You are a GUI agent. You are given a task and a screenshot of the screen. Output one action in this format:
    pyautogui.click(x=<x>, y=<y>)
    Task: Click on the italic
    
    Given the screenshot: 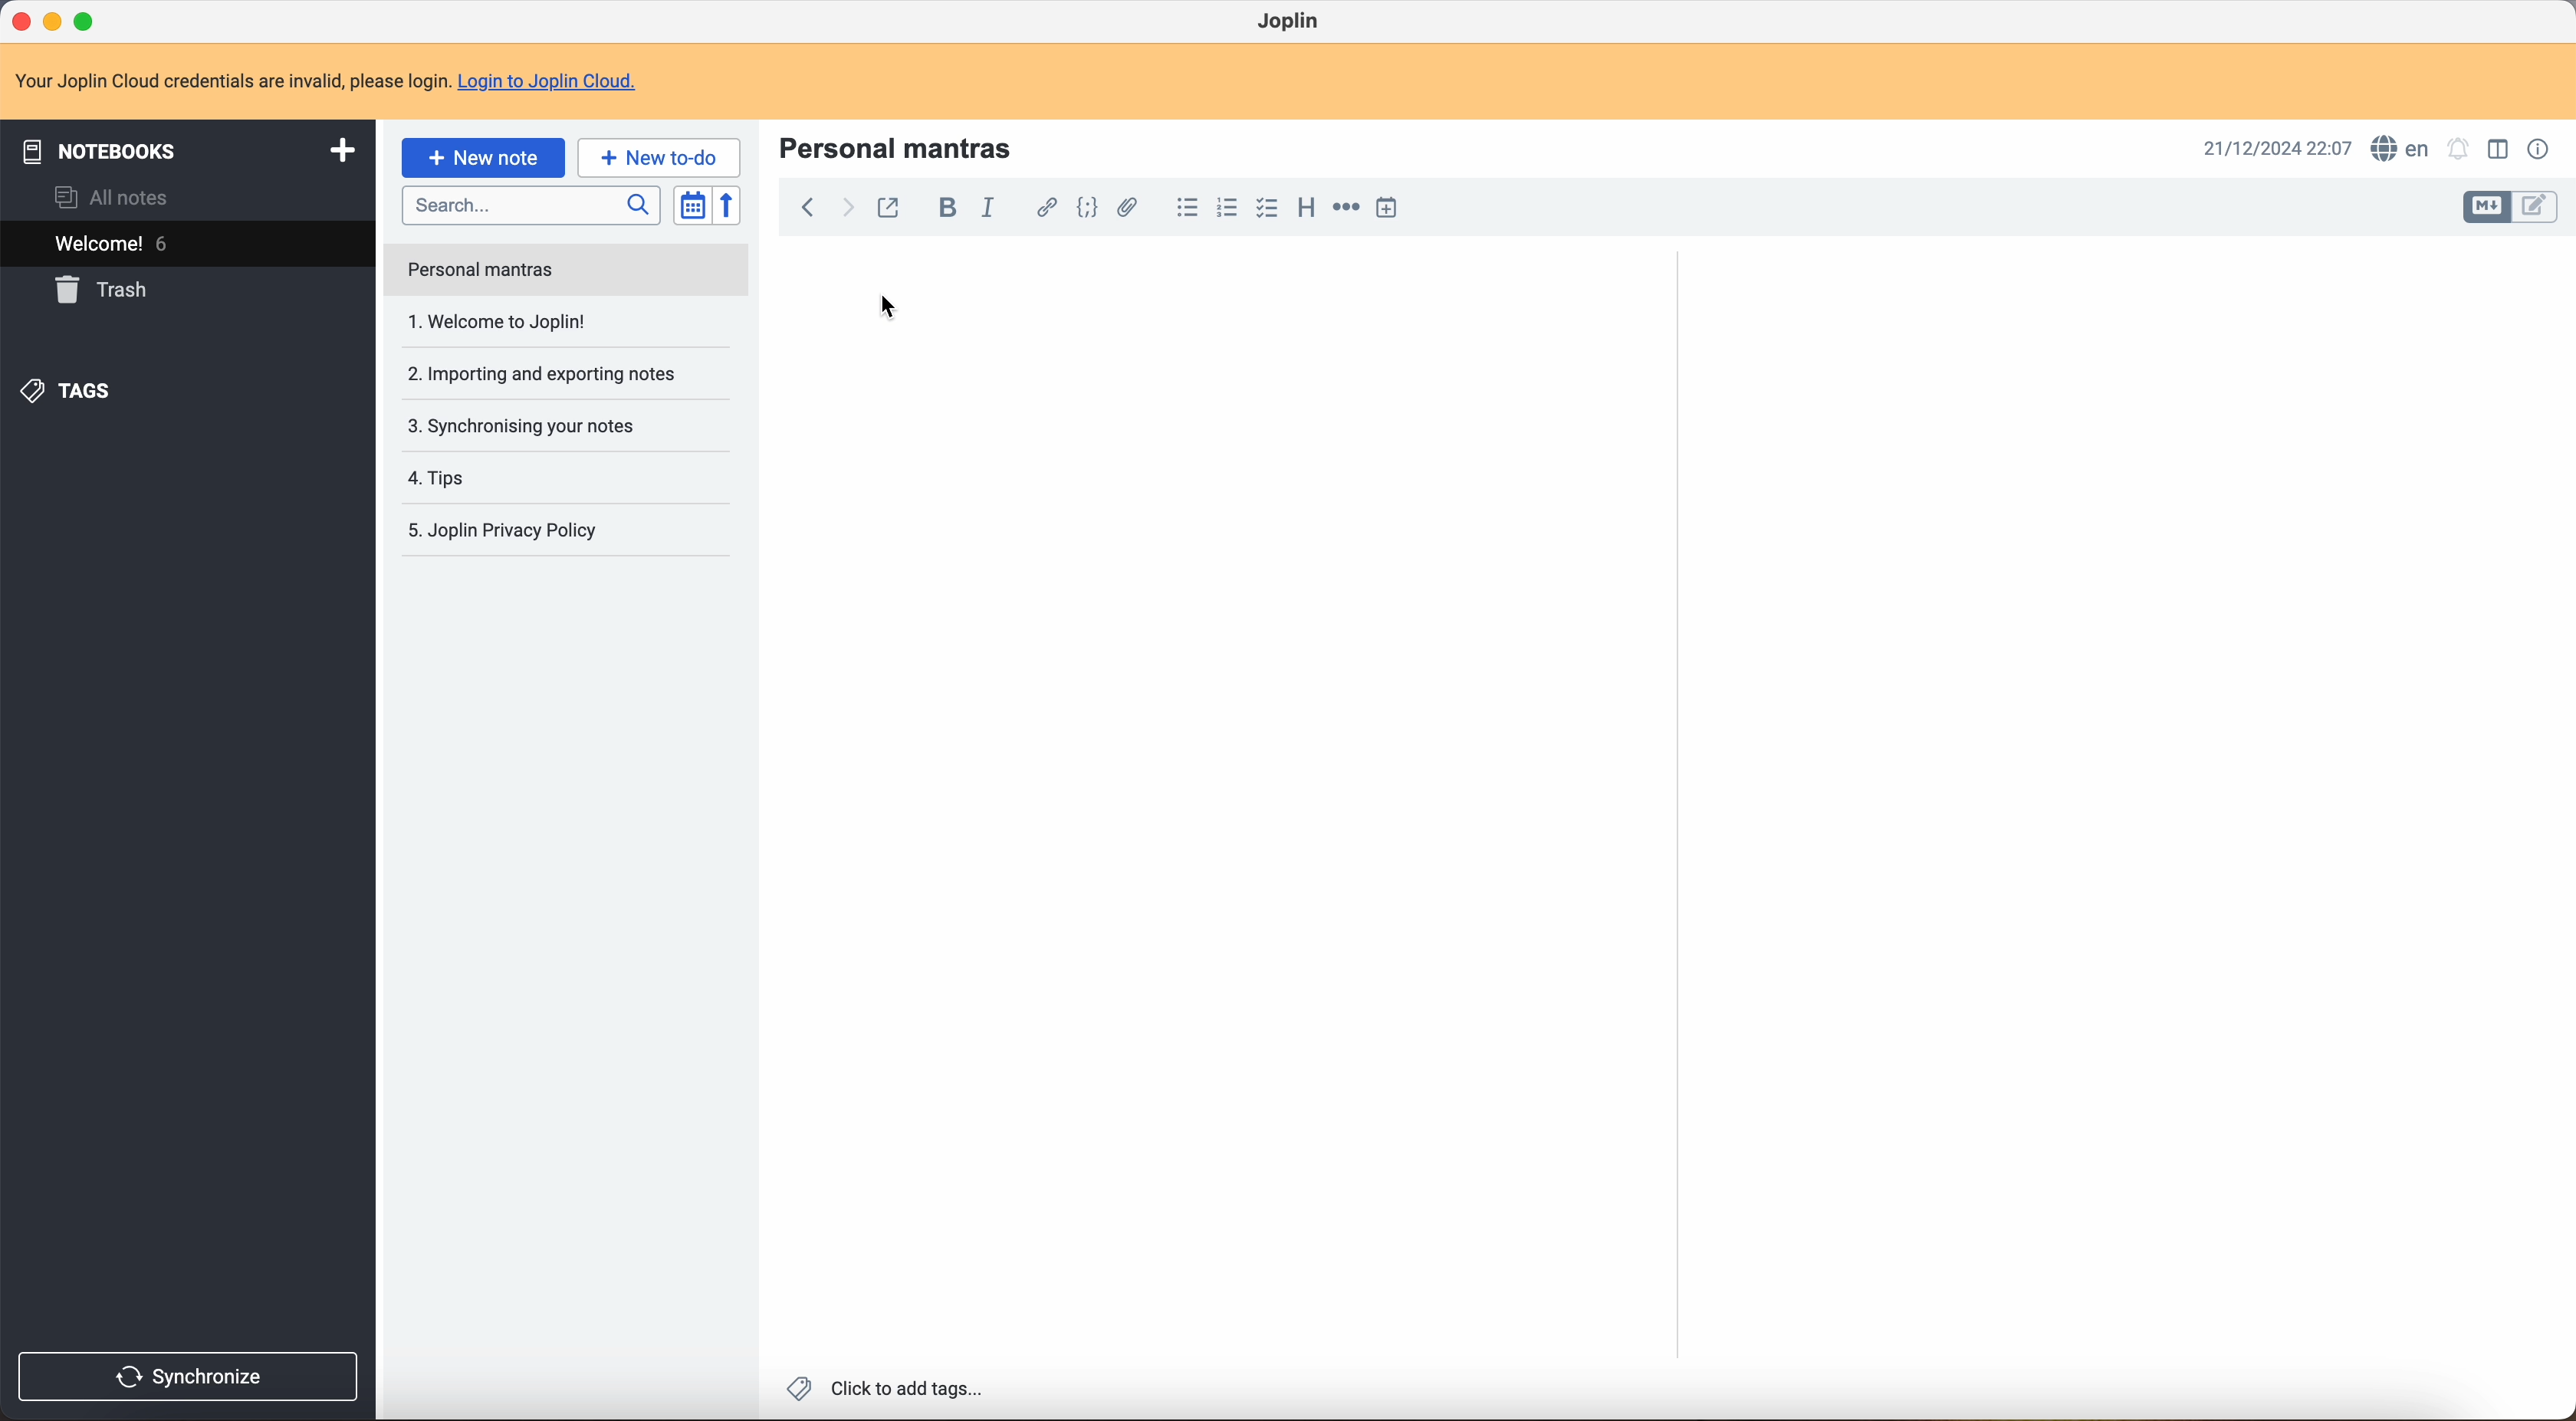 What is the action you would take?
    pyautogui.click(x=993, y=210)
    